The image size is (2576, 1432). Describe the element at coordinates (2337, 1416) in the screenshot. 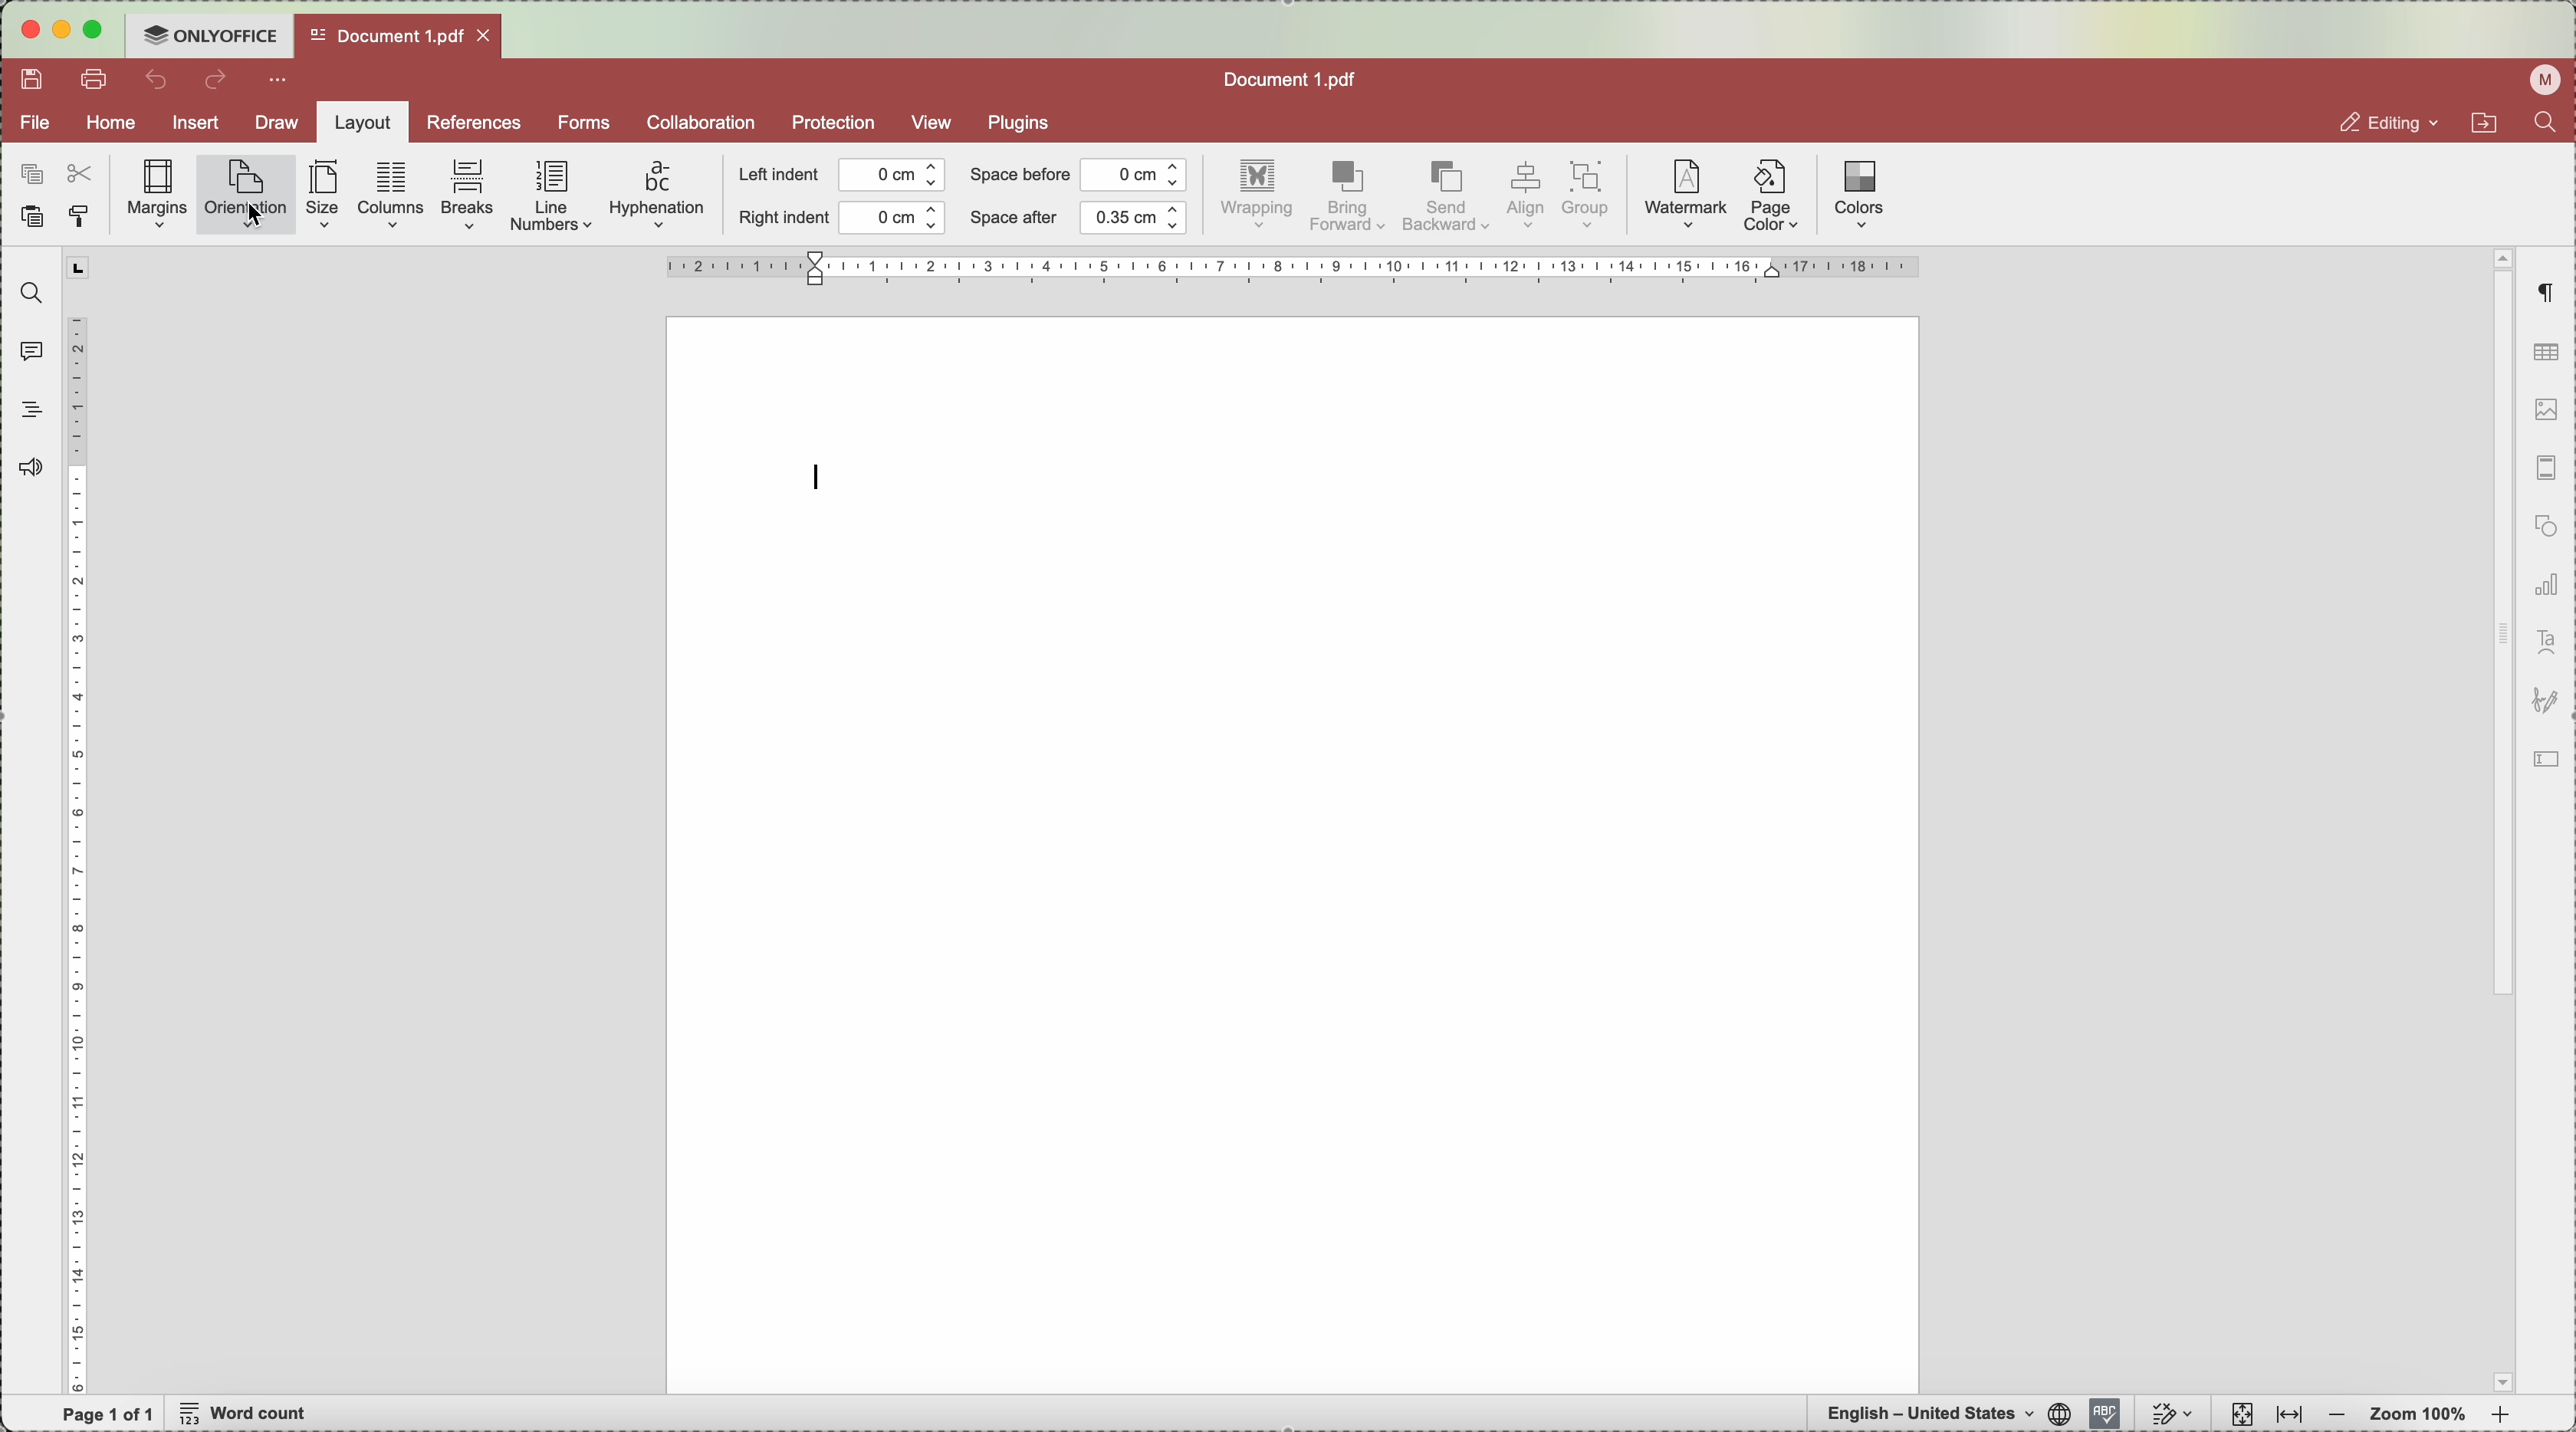

I see `zoom out` at that location.